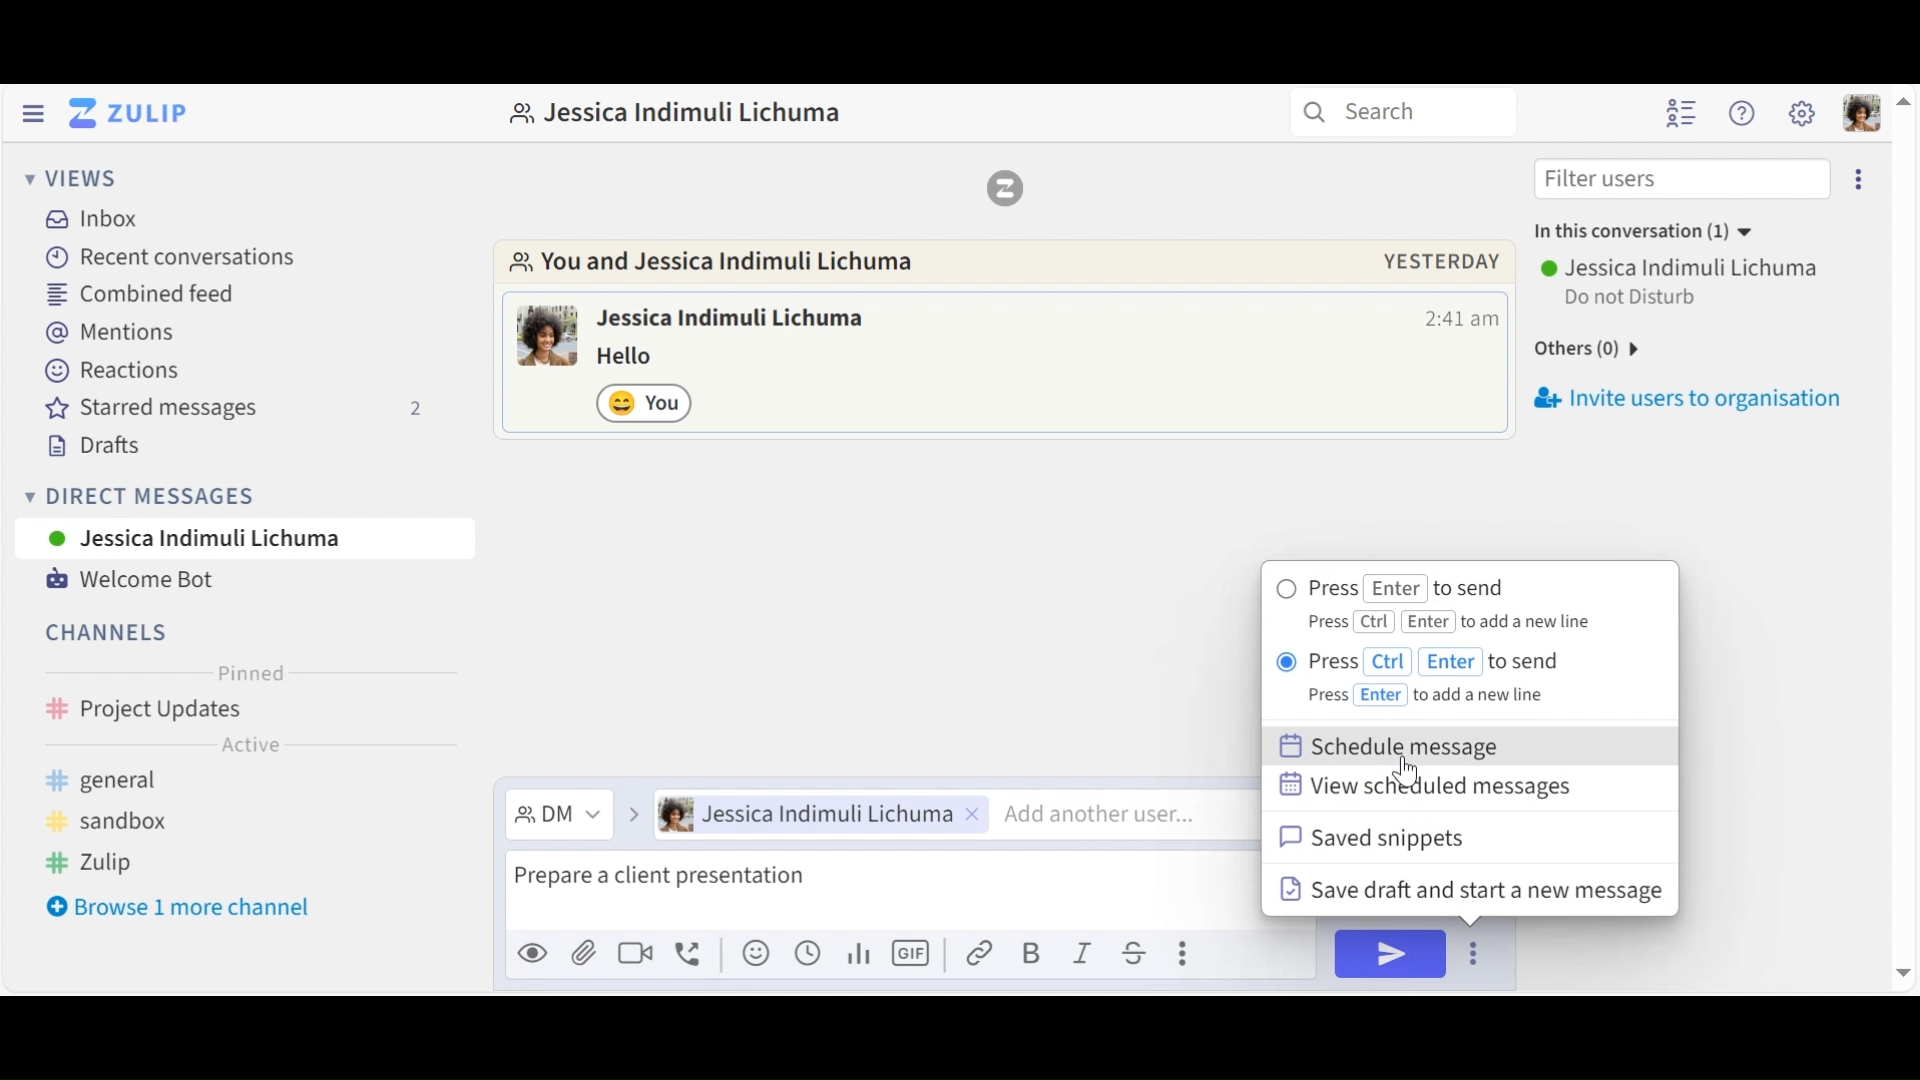 Image resolution: width=1920 pixels, height=1080 pixels. Describe the element at coordinates (879, 894) in the screenshot. I see `Compose message` at that location.